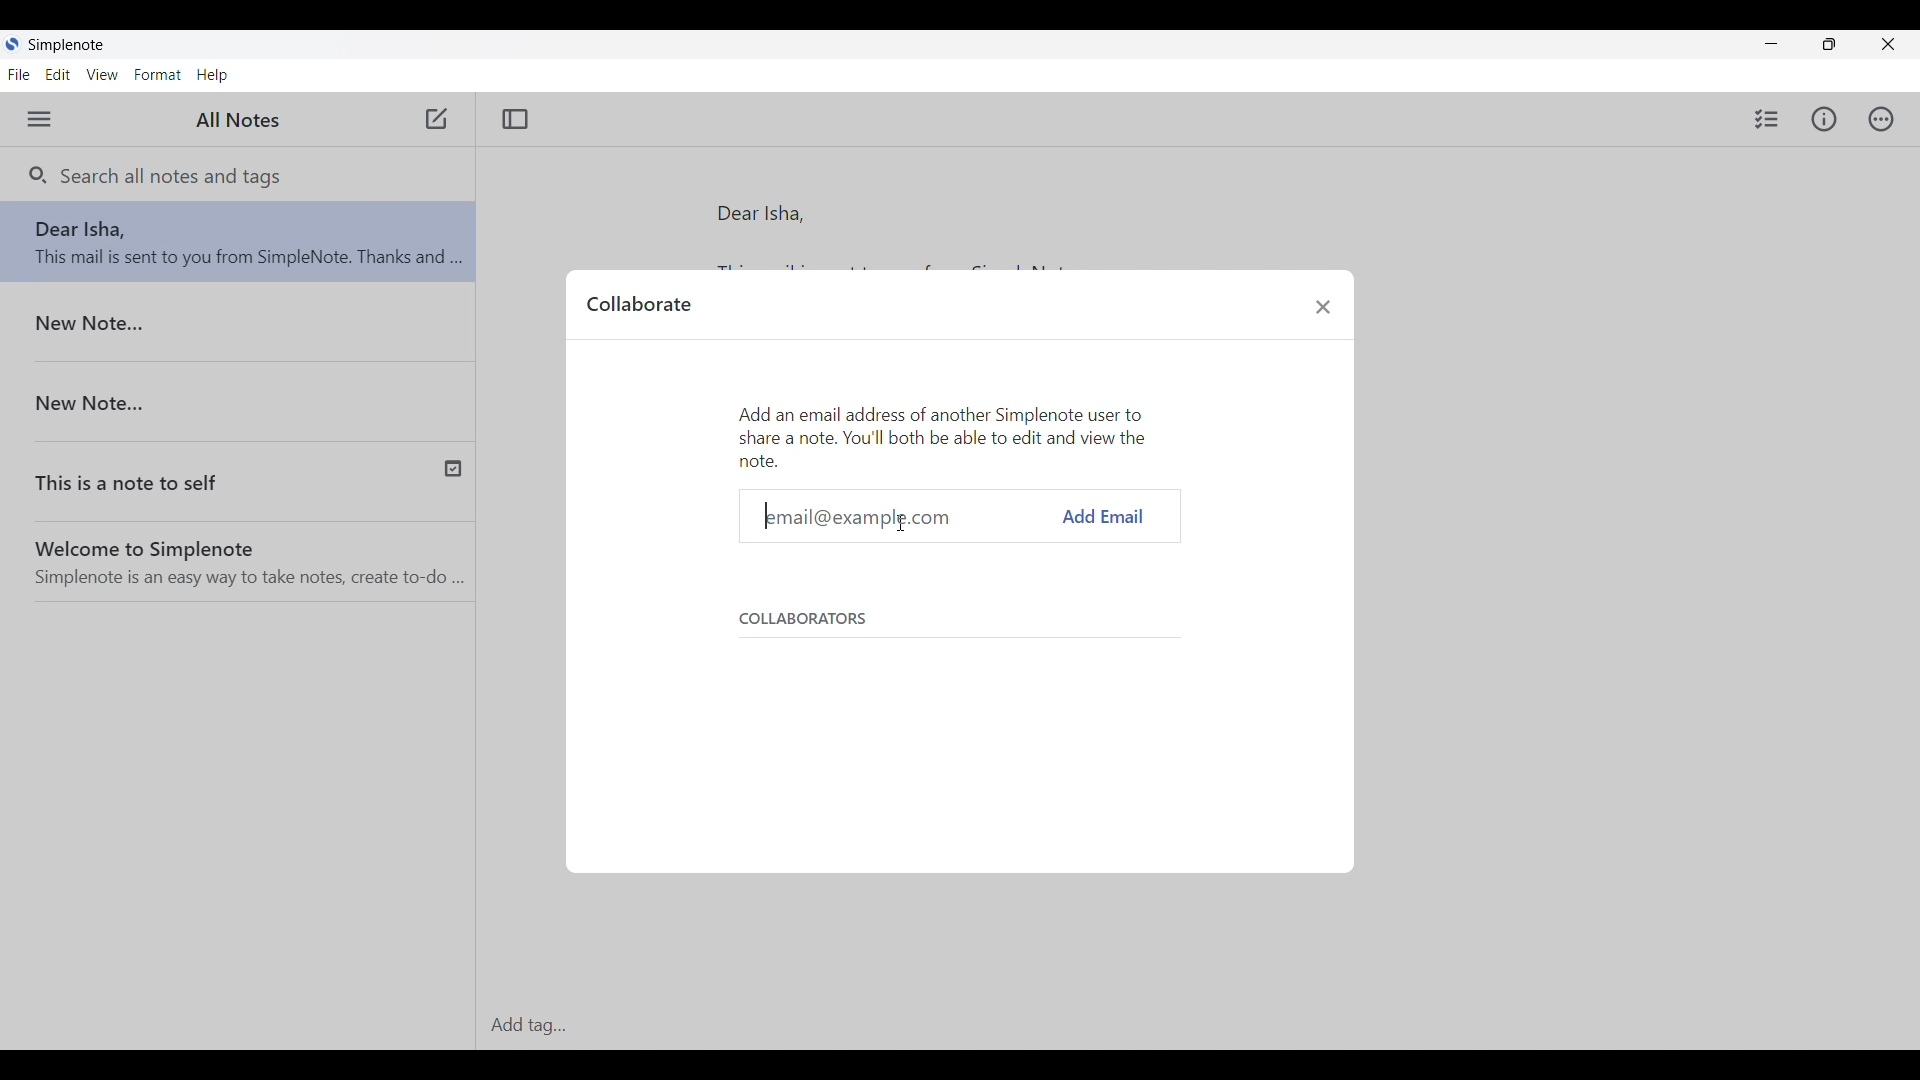  I want to click on Cursor, so click(908, 527).